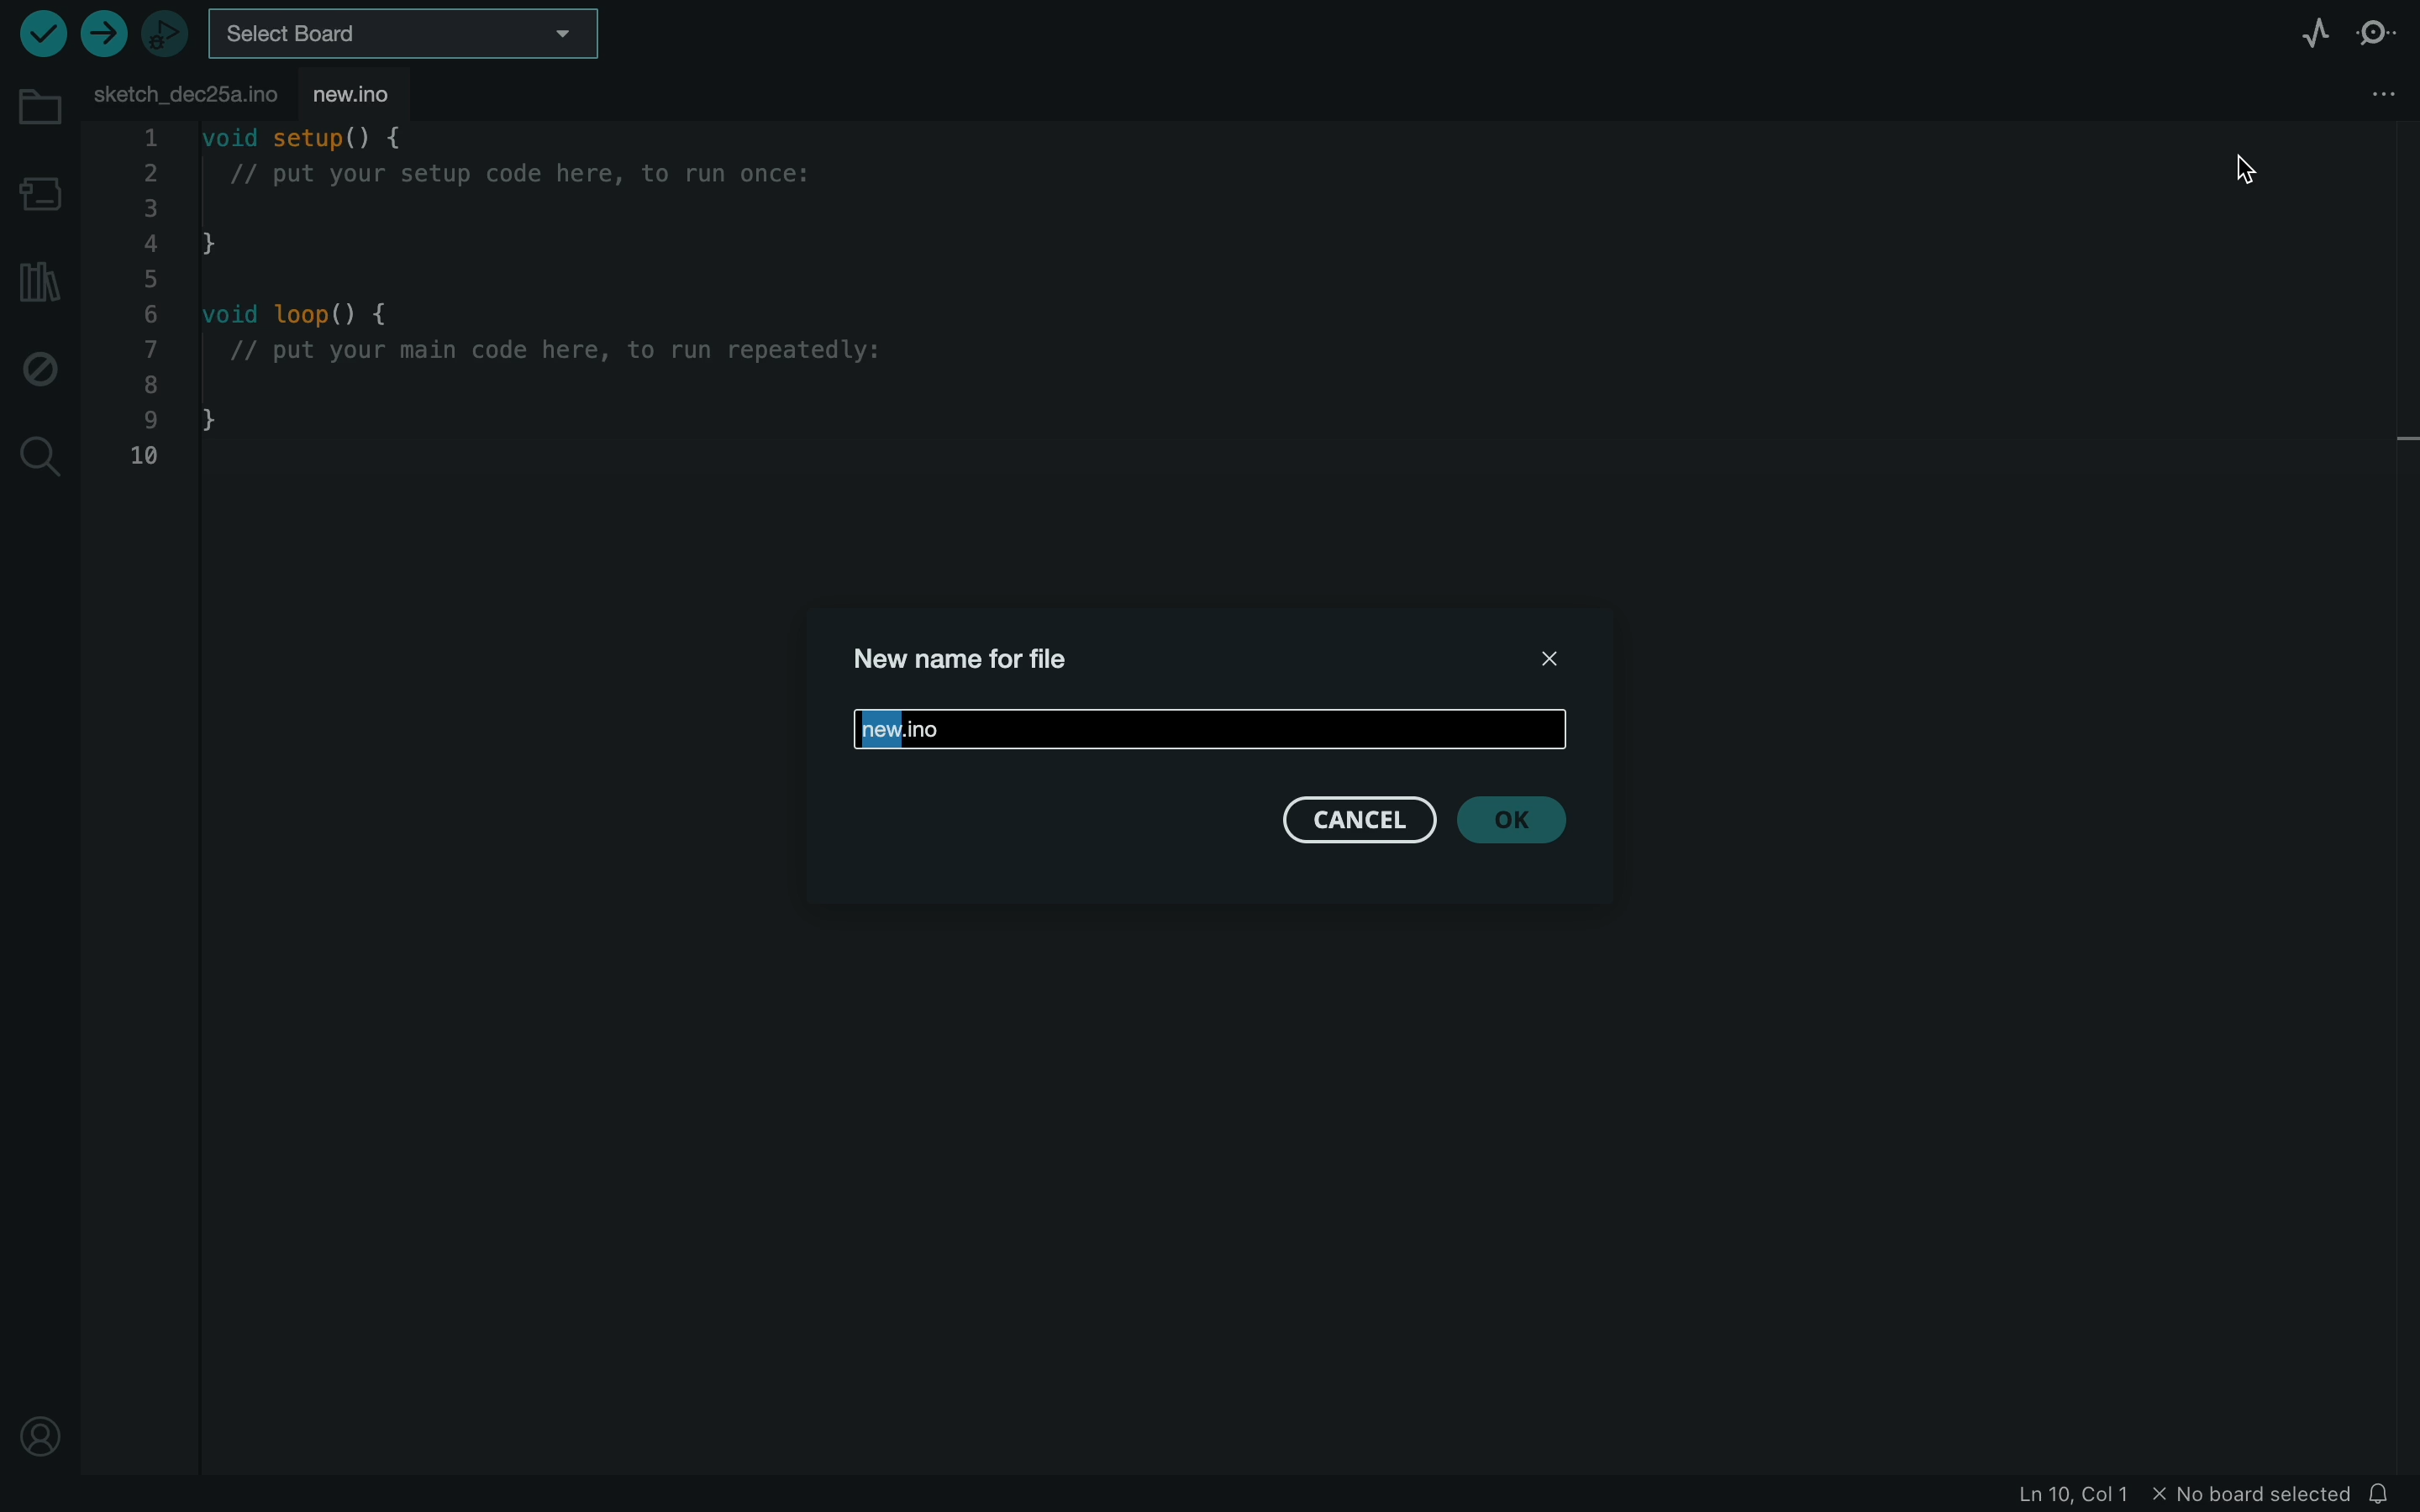  Describe the element at coordinates (2254, 164) in the screenshot. I see `curser` at that location.